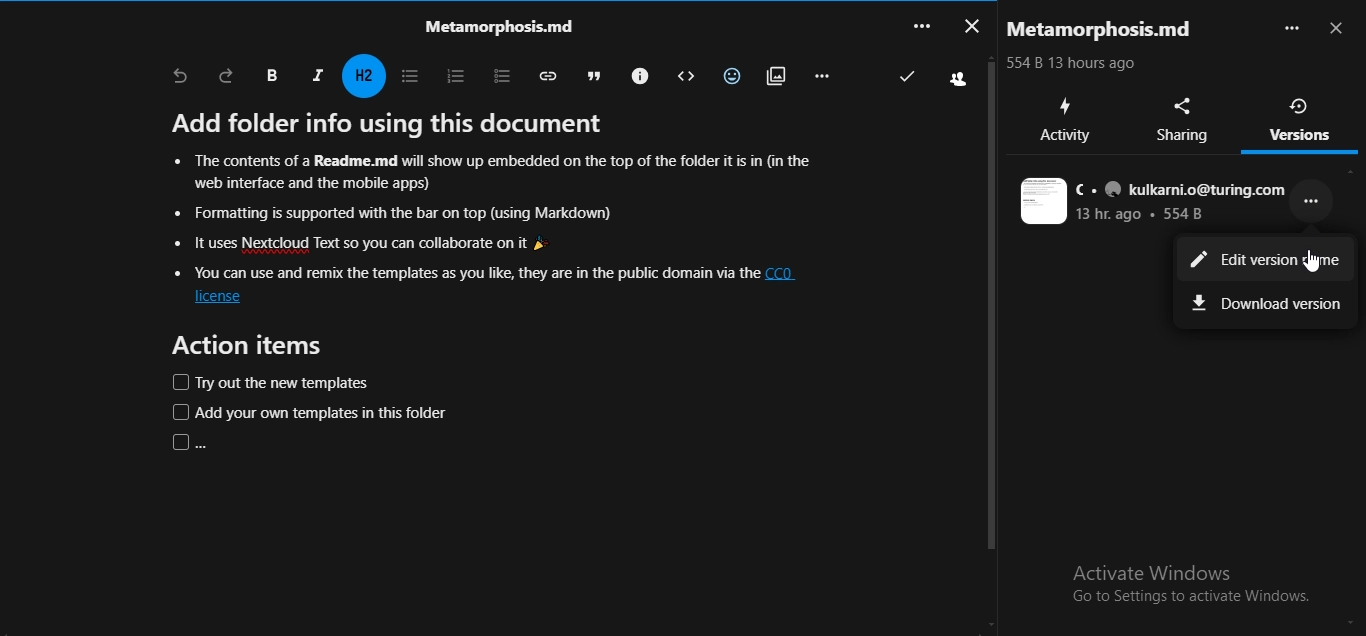 The width and height of the screenshot is (1366, 636). What do you see at coordinates (317, 74) in the screenshot?
I see `italic` at bounding box center [317, 74].